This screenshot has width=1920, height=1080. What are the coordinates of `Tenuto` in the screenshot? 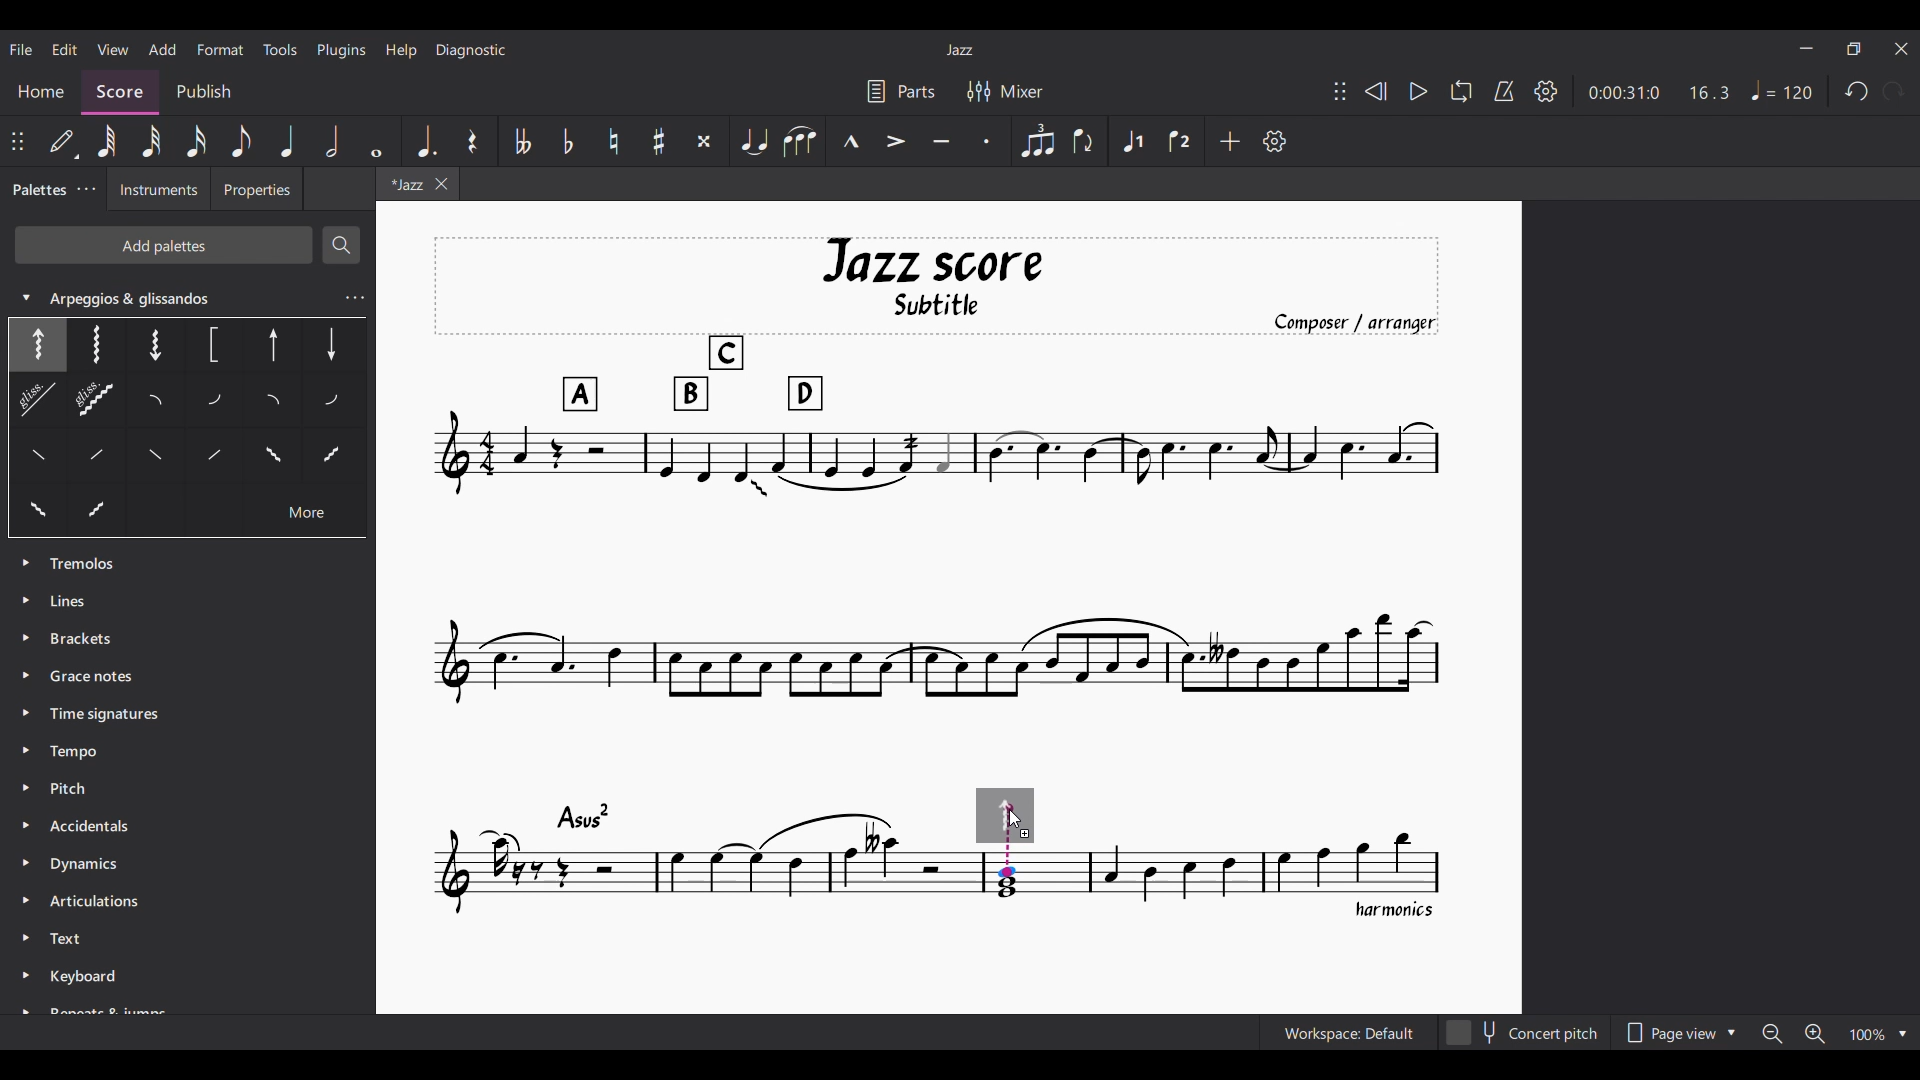 It's located at (941, 141).